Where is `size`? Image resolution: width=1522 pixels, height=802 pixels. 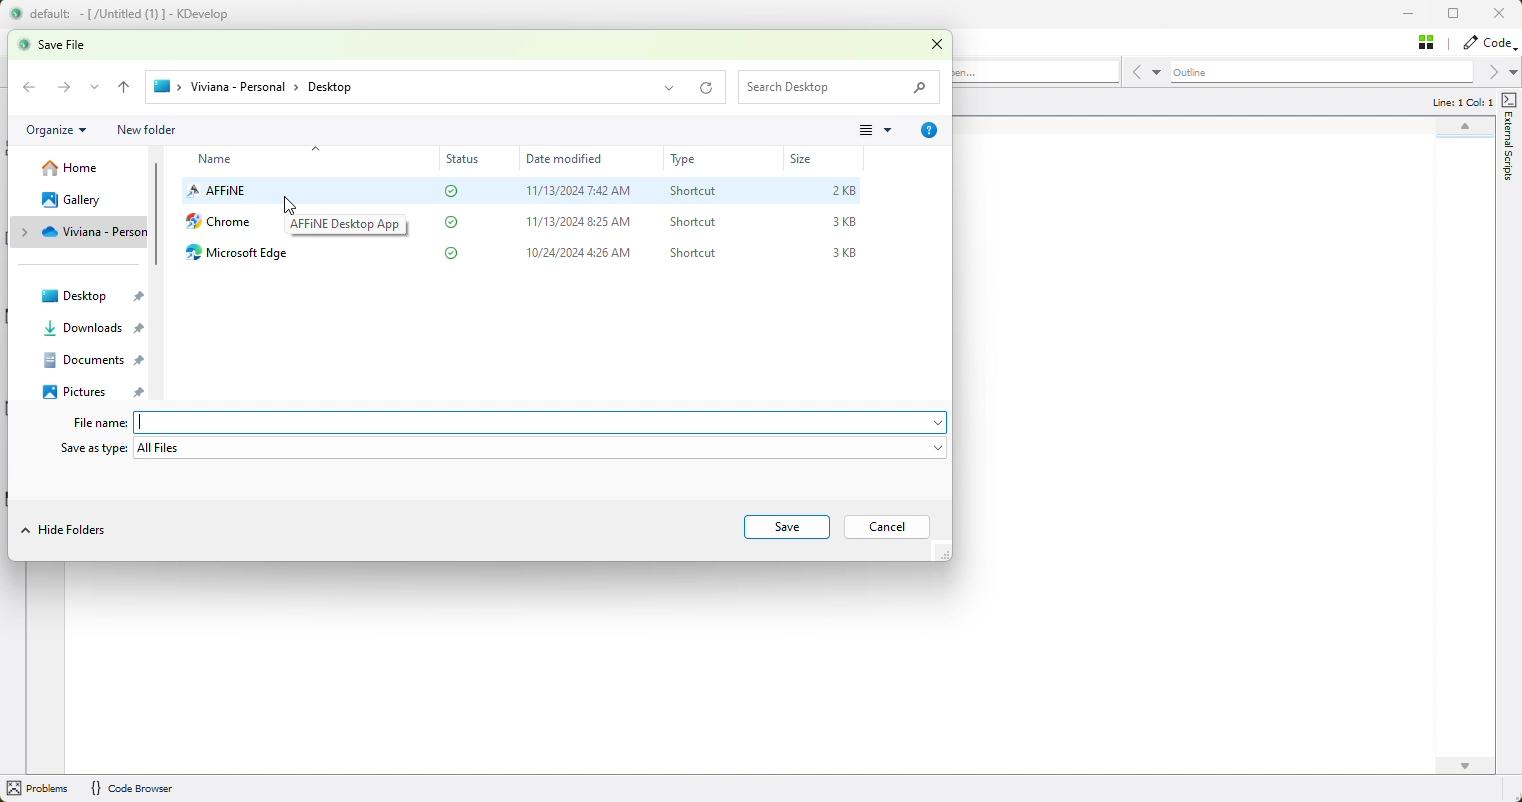
size is located at coordinates (810, 159).